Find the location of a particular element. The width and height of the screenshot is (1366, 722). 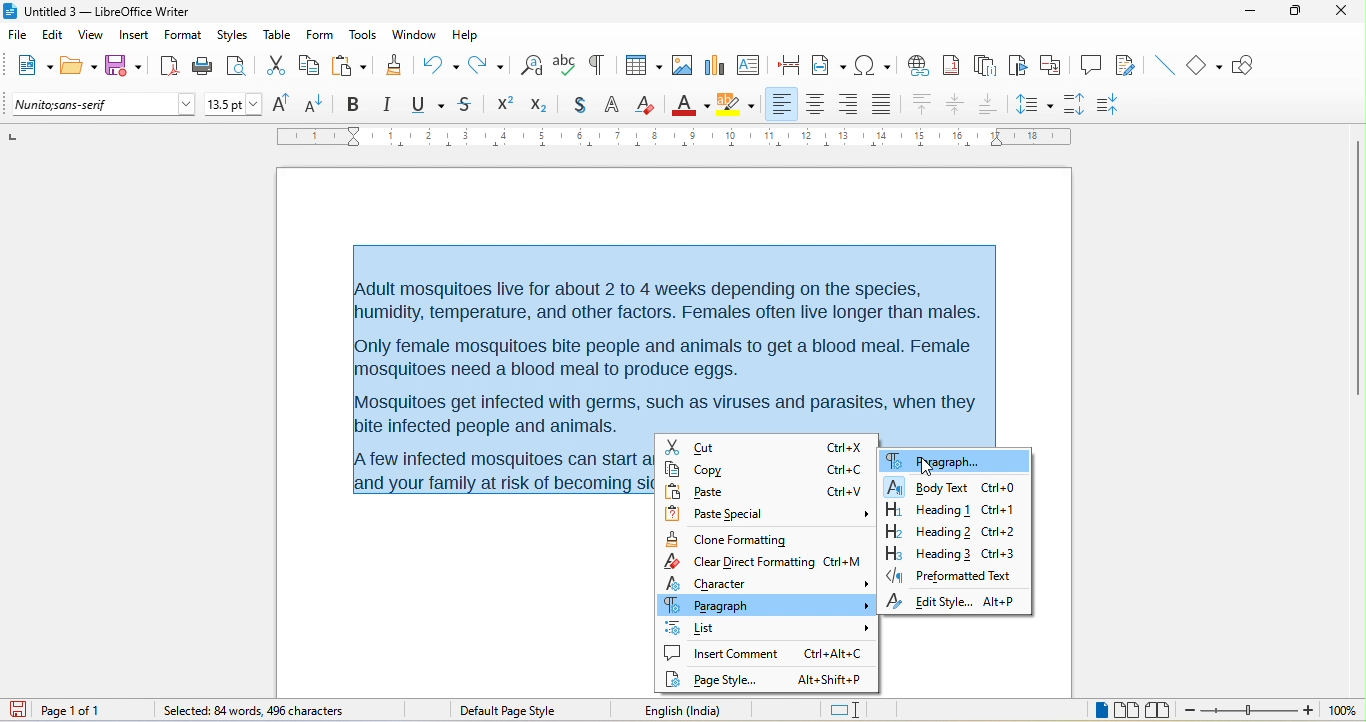

shortcut key is located at coordinates (843, 448).